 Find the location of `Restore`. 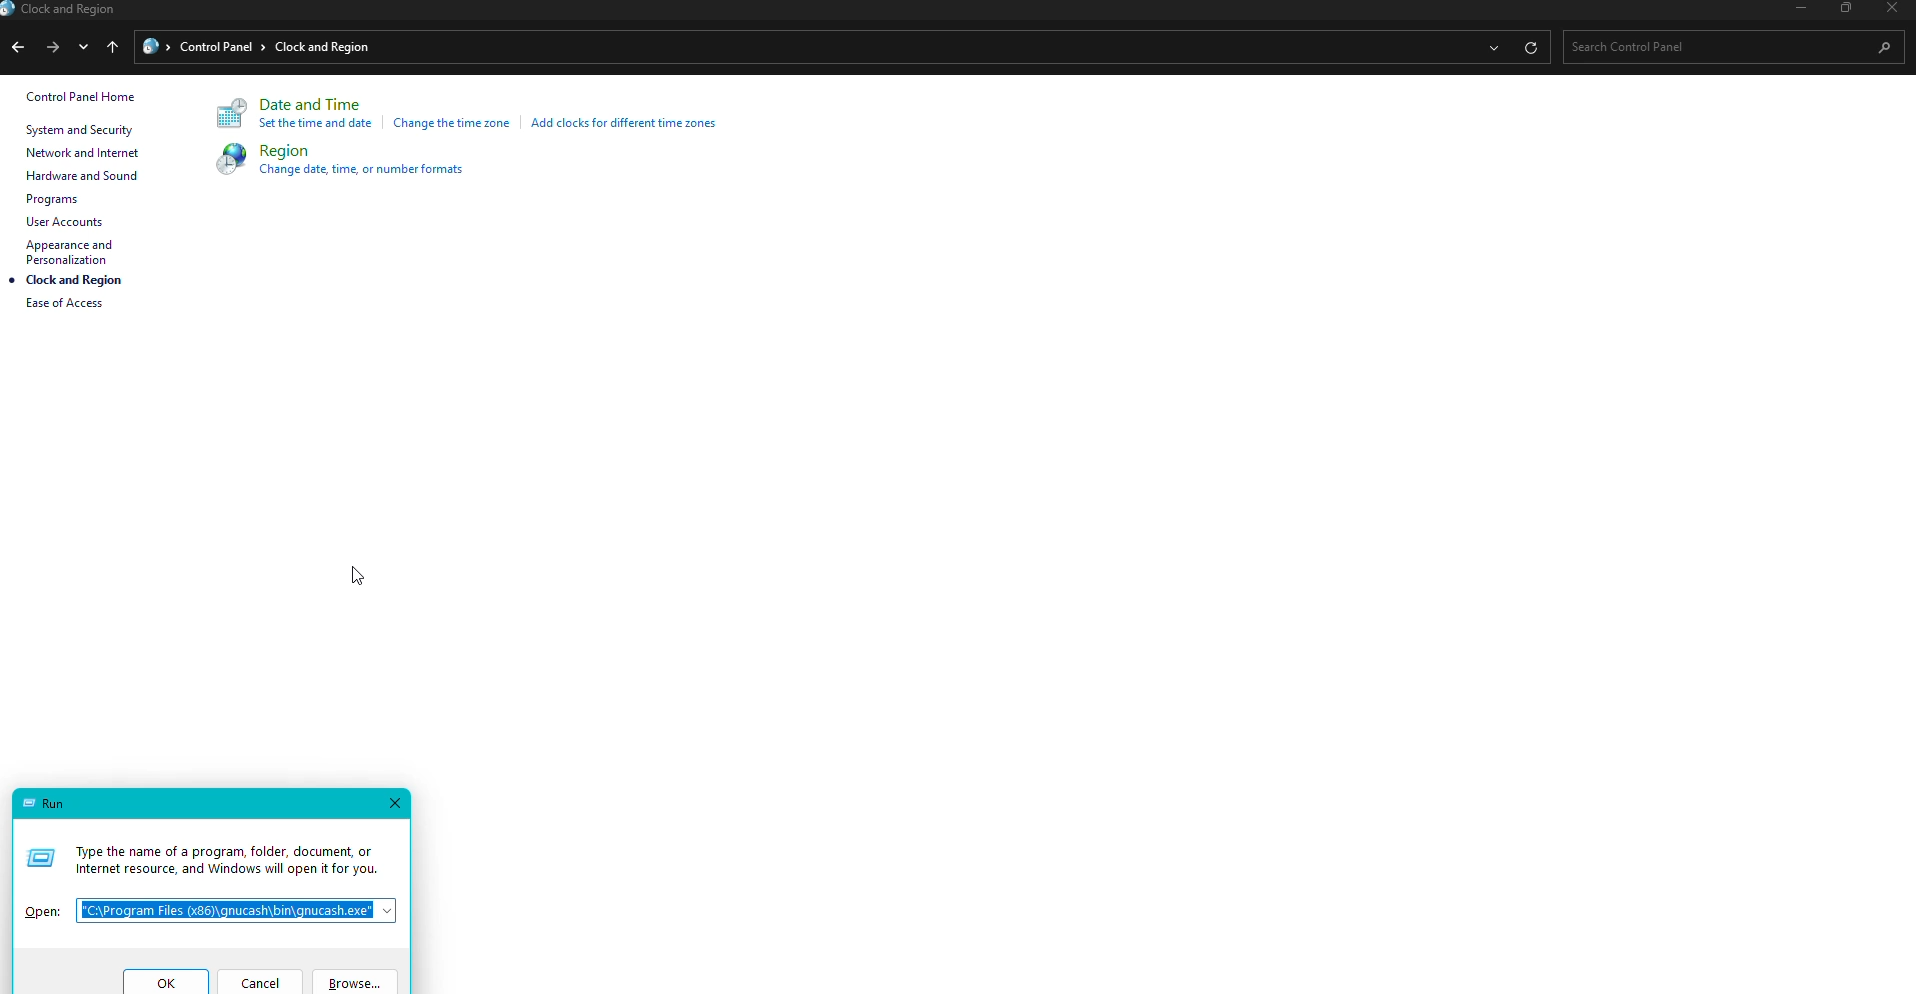

Restore is located at coordinates (1842, 9).